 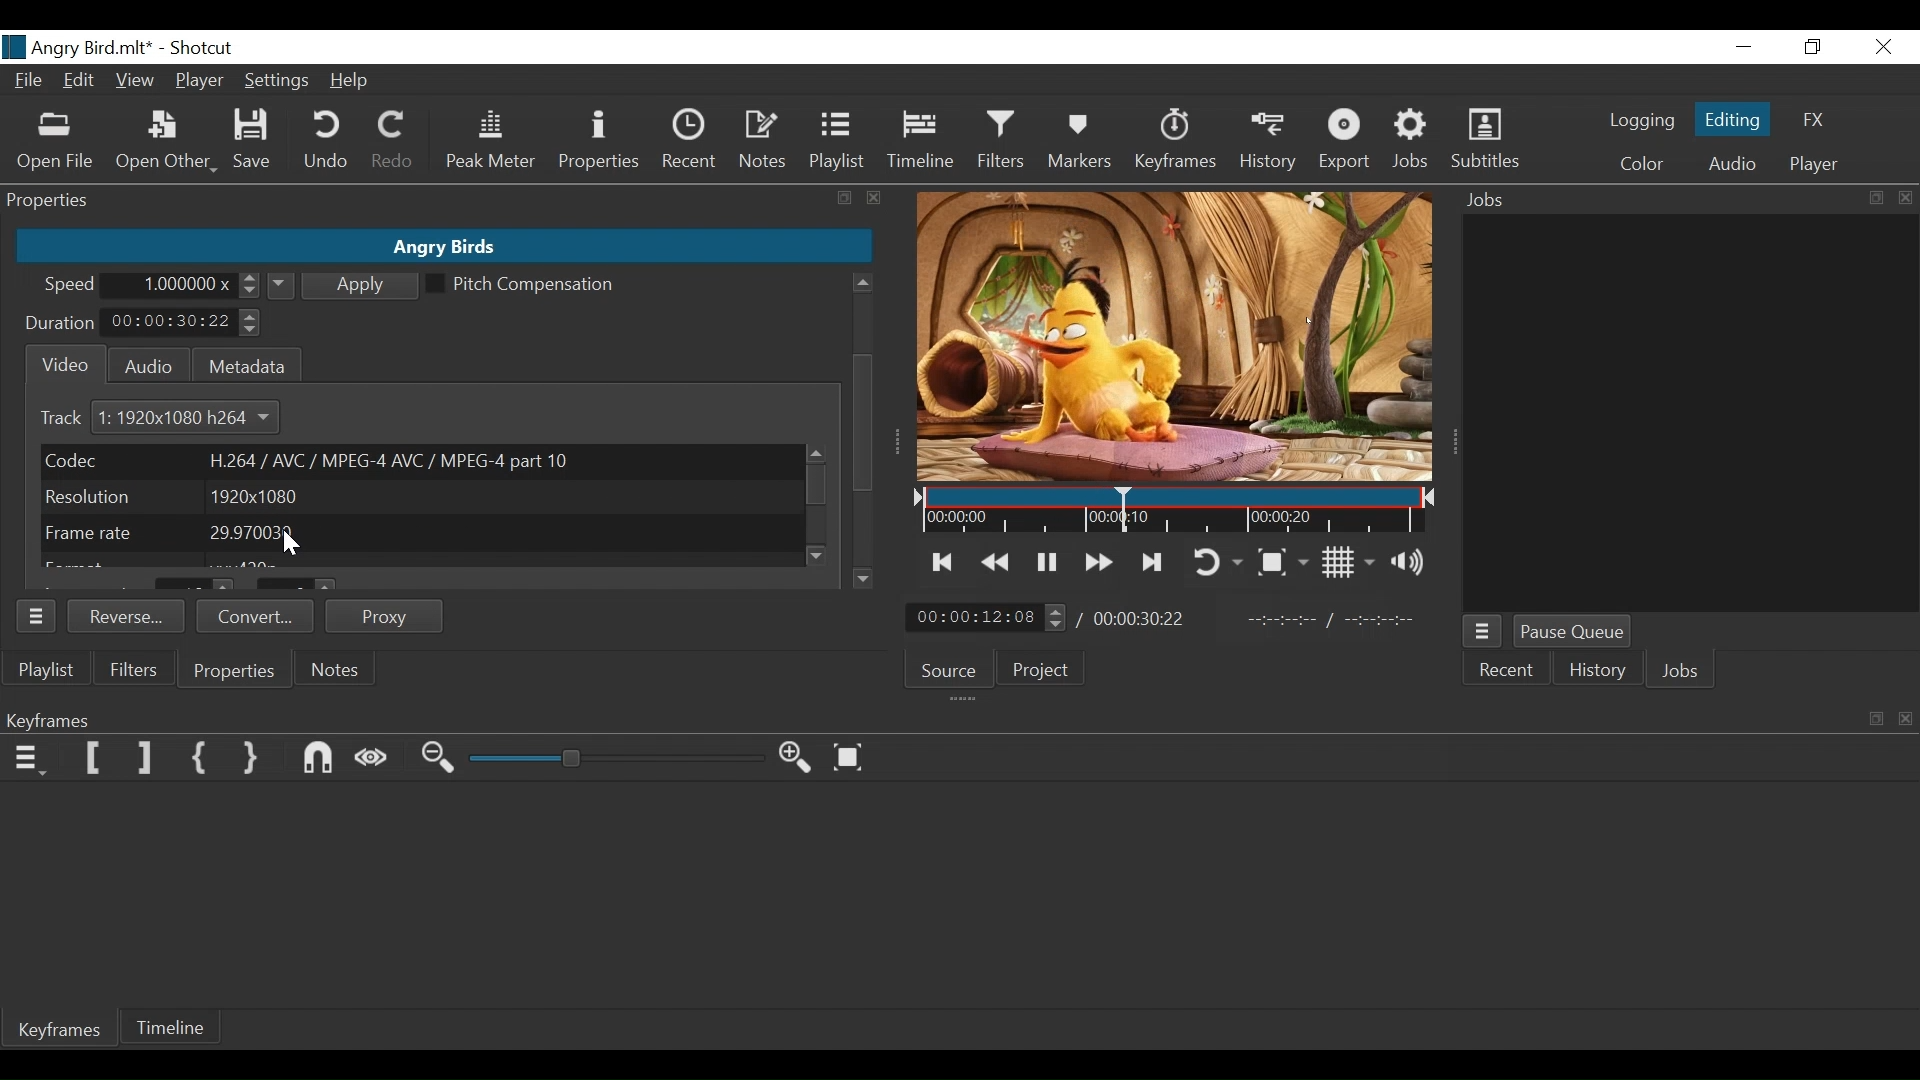 What do you see at coordinates (286, 542) in the screenshot?
I see `Cursor` at bounding box center [286, 542].